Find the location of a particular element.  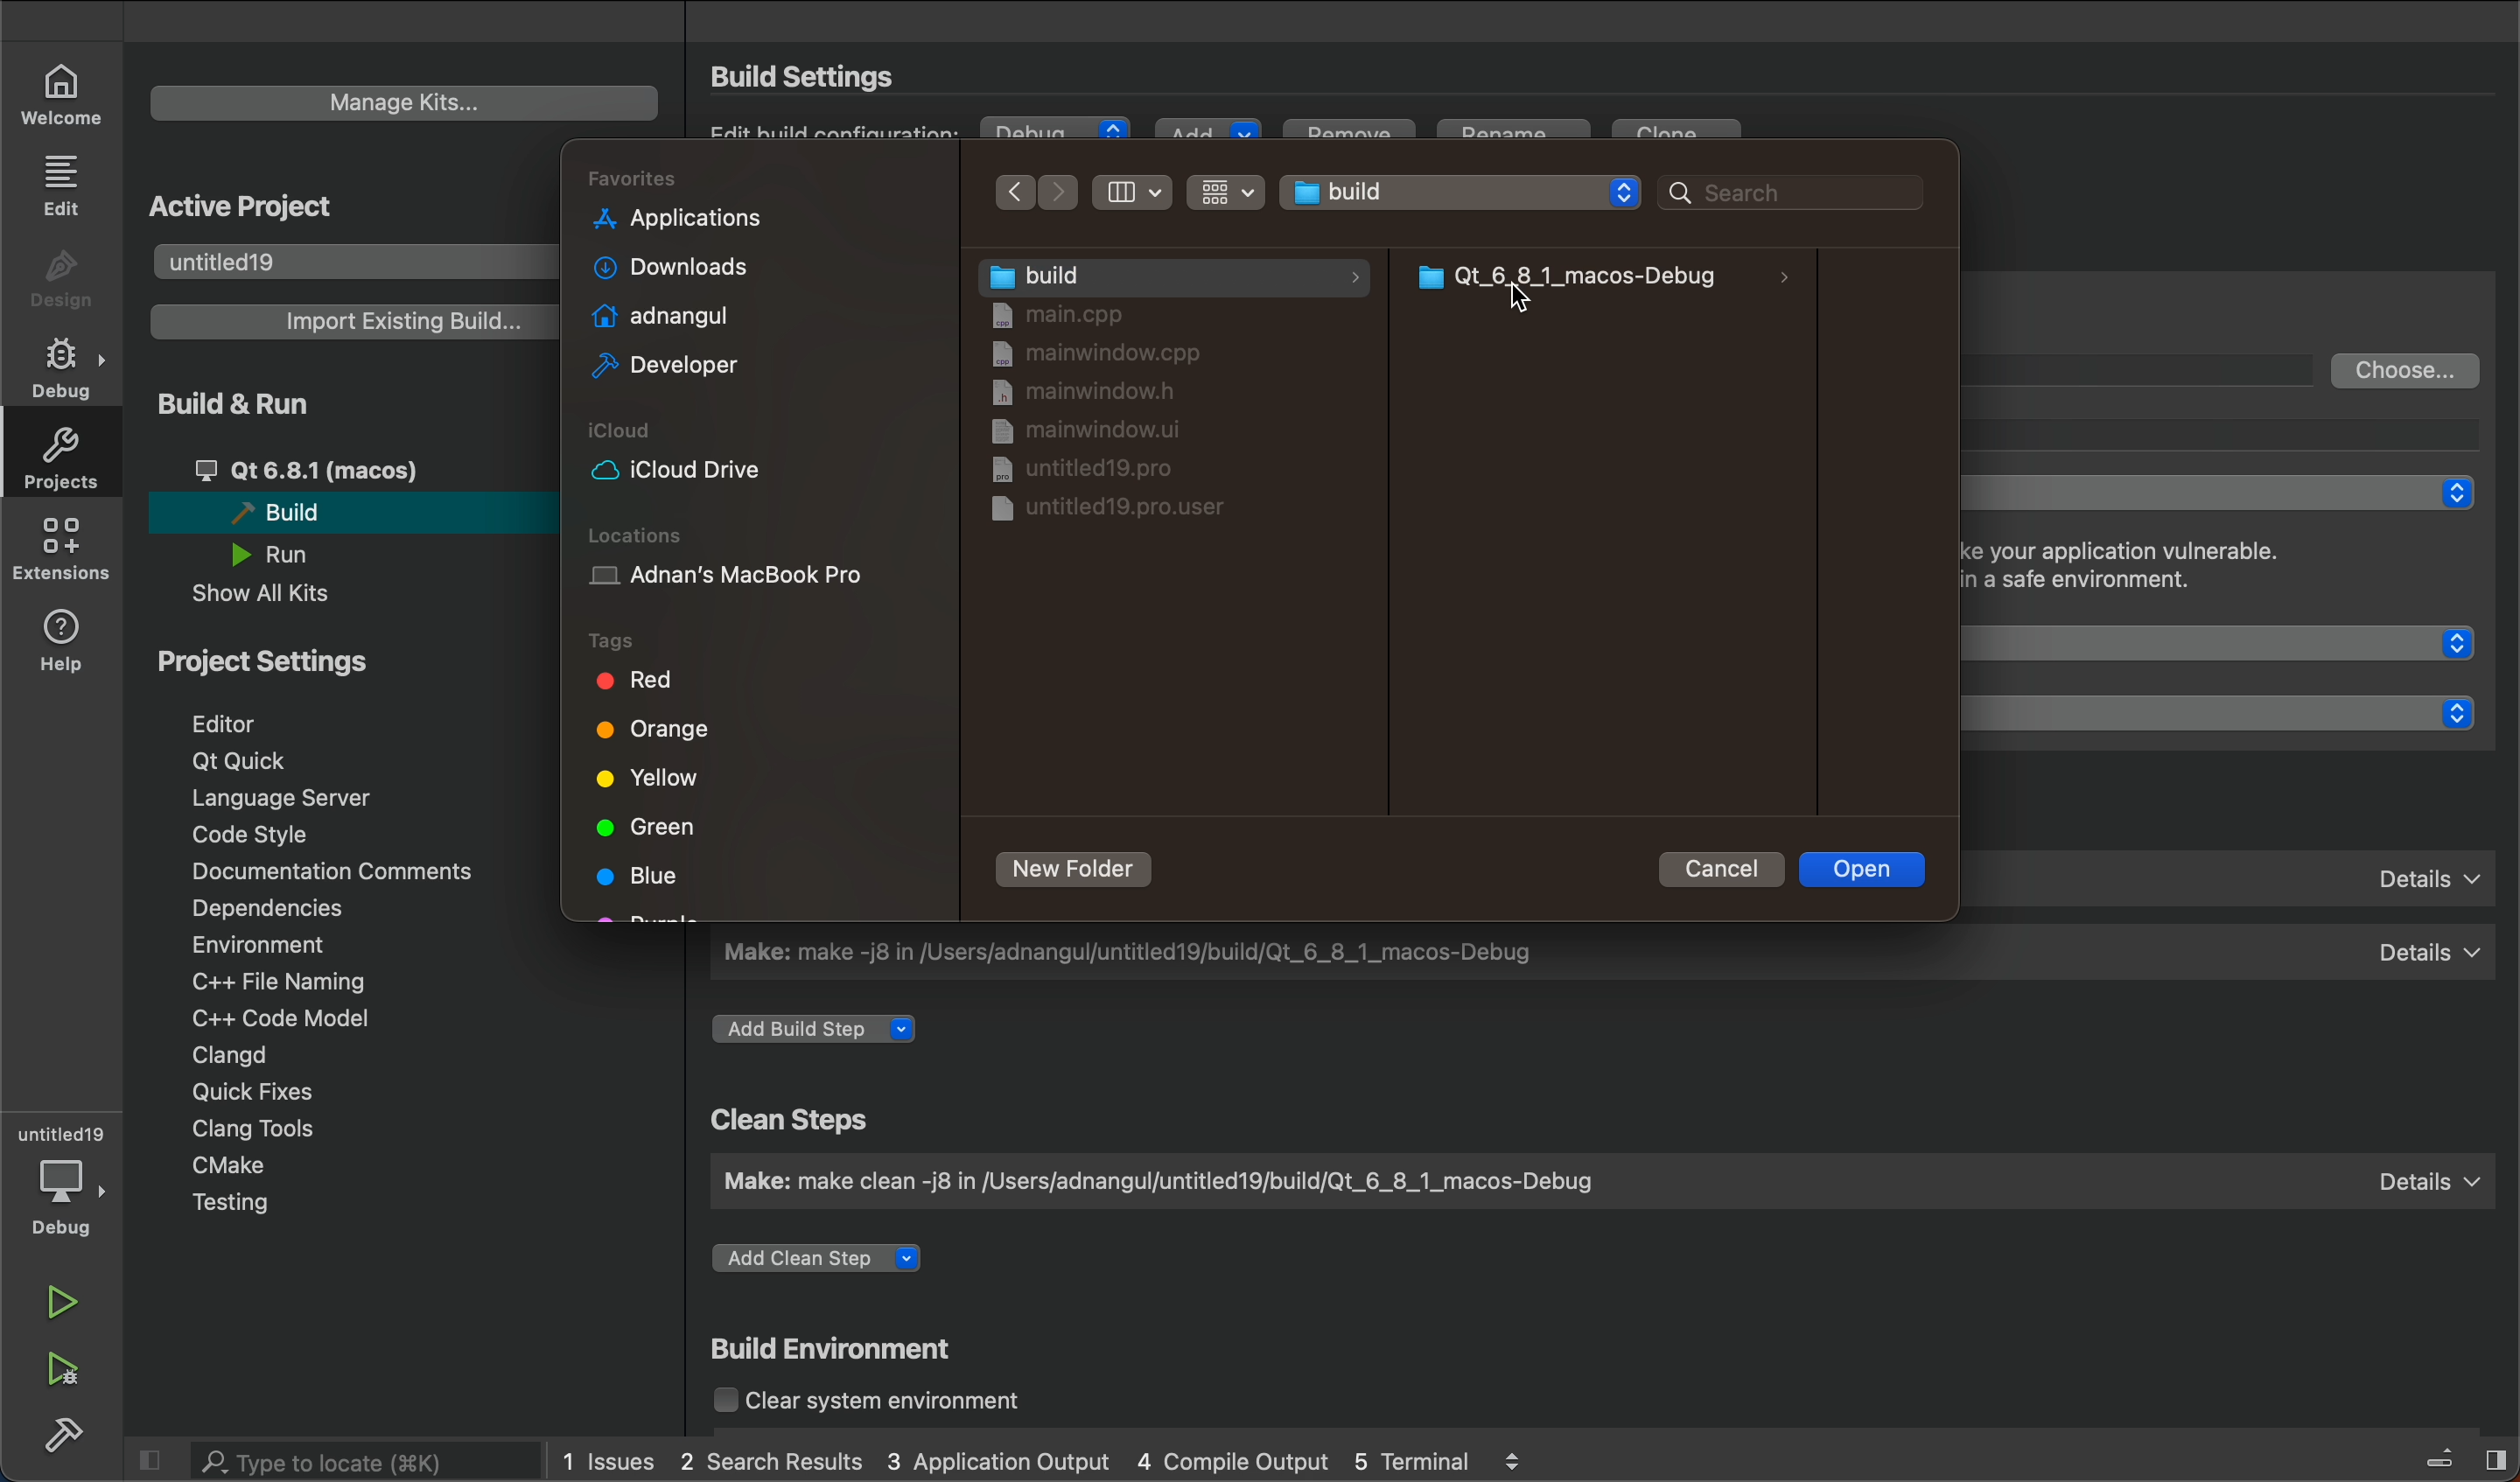

code style is located at coordinates (259, 835).